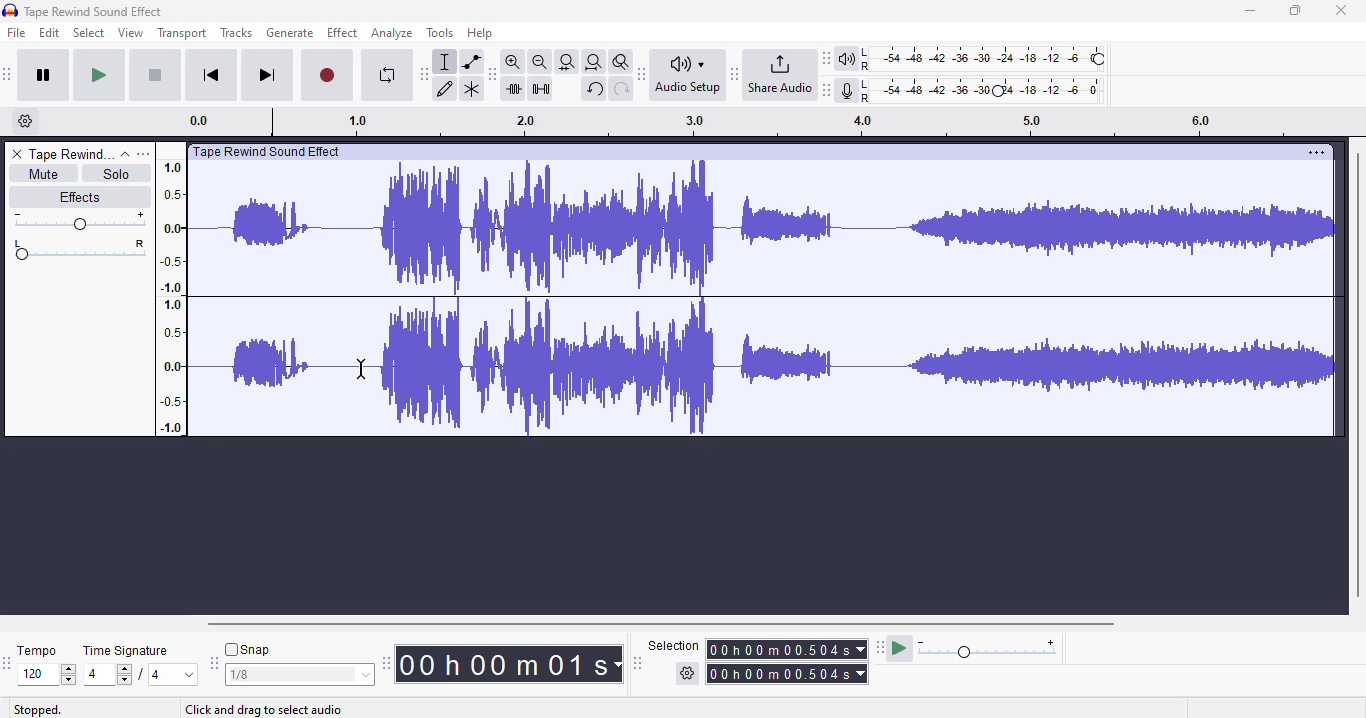 This screenshot has width=1366, height=718. Describe the element at coordinates (99, 76) in the screenshot. I see `play` at that location.